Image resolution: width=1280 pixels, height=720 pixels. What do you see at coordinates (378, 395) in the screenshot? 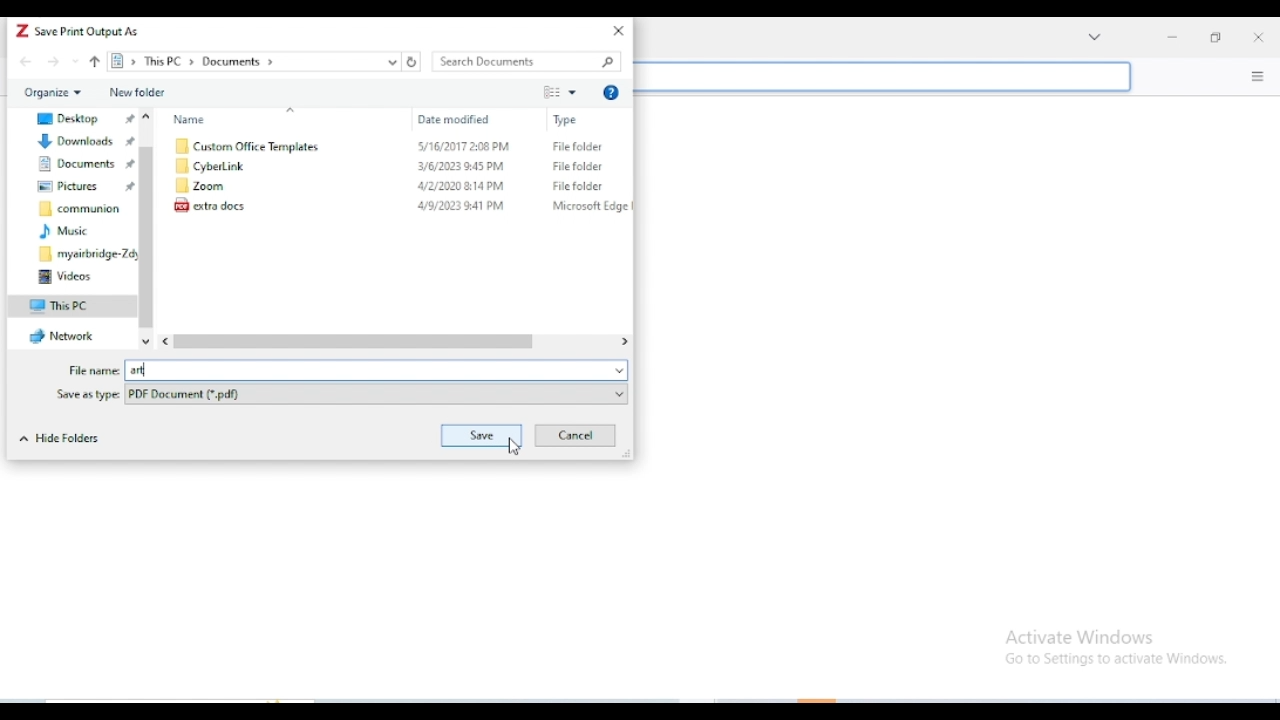
I see `PDF Document (*.pdf)` at bounding box center [378, 395].